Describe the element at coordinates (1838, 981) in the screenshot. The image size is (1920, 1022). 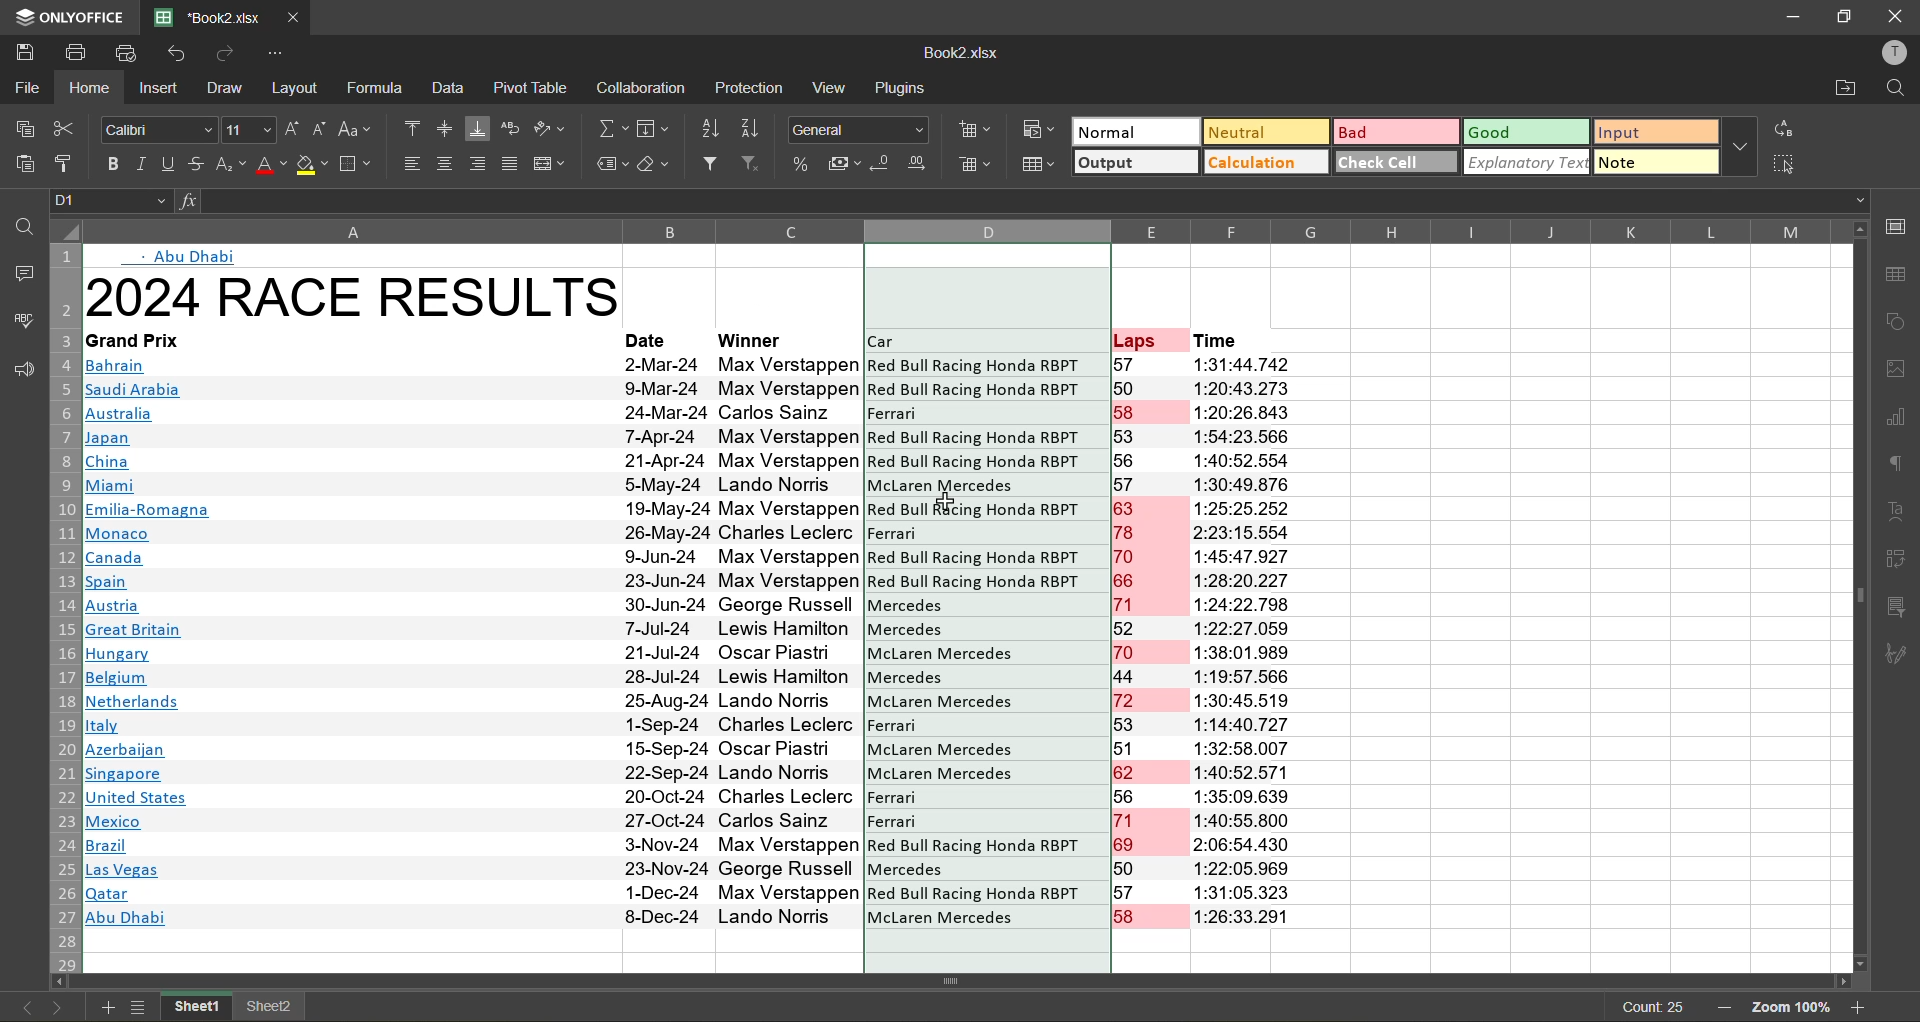
I see `move right` at that location.